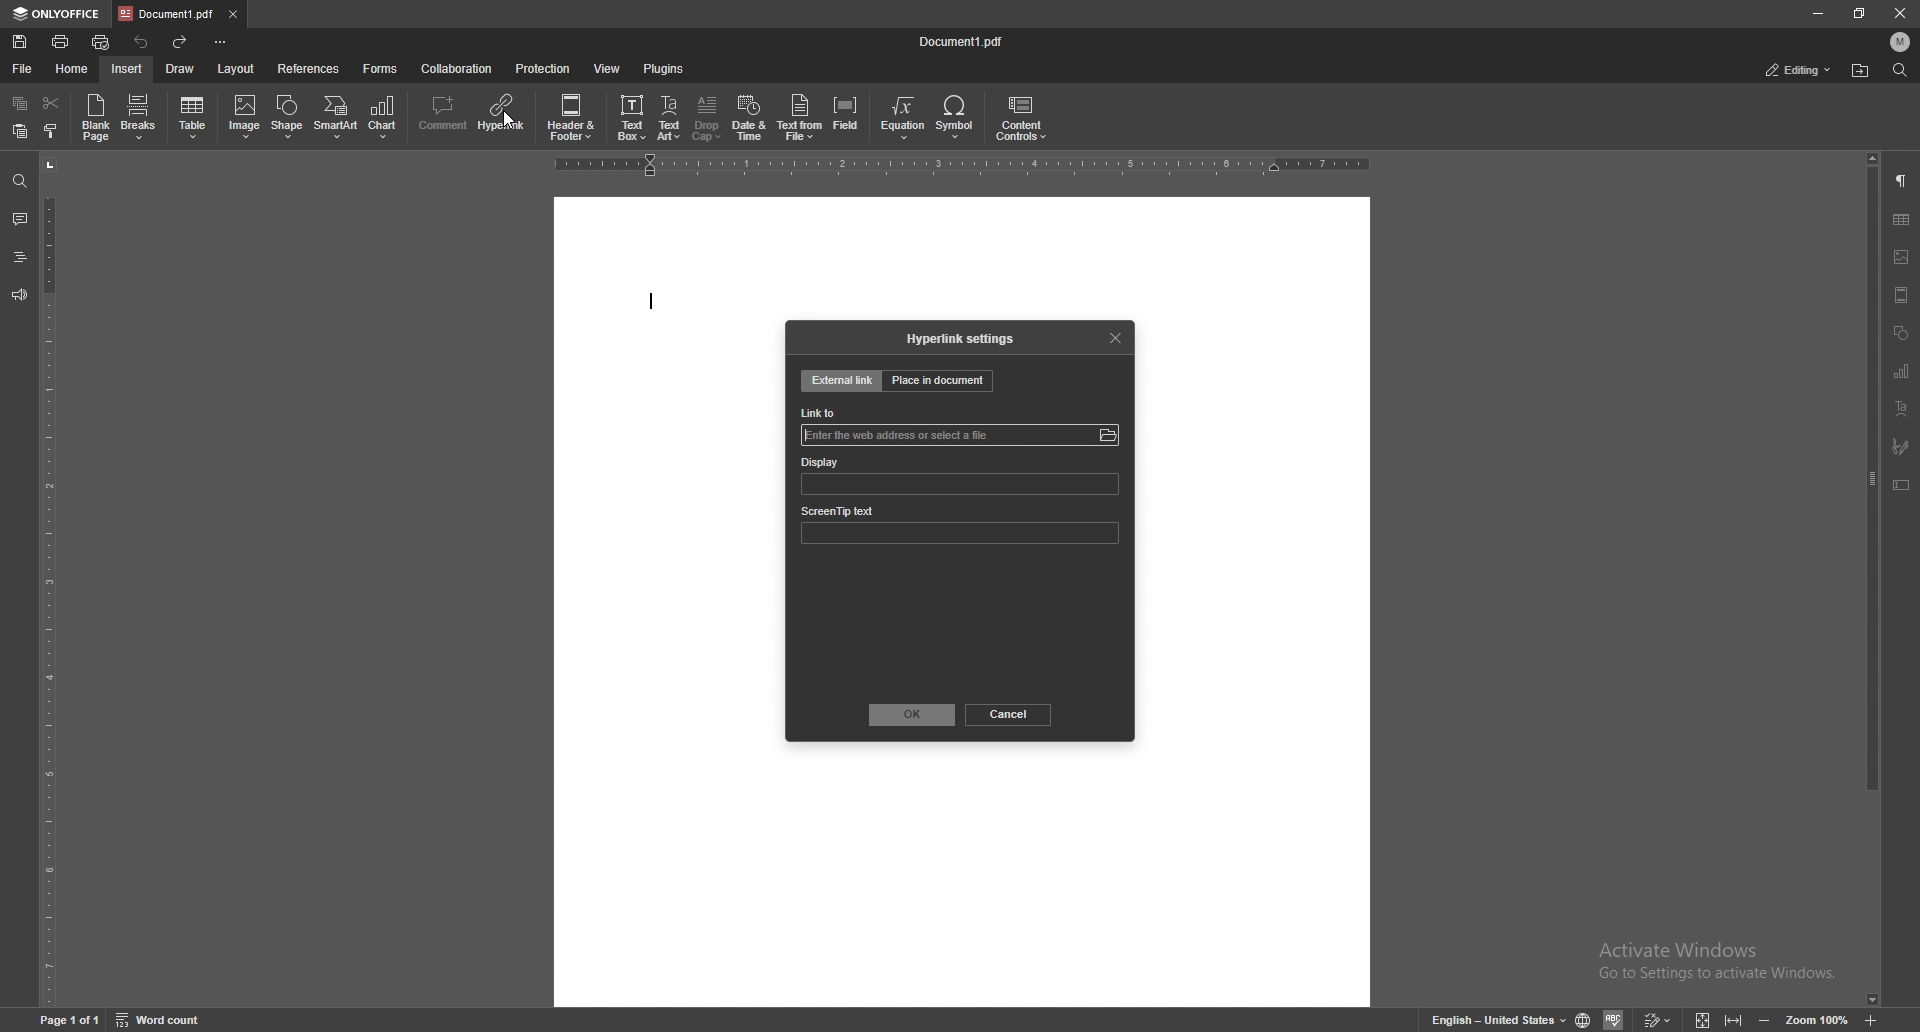 The height and width of the screenshot is (1032, 1920). What do you see at coordinates (913, 715) in the screenshot?
I see `ok` at bounding box center [913, 715].